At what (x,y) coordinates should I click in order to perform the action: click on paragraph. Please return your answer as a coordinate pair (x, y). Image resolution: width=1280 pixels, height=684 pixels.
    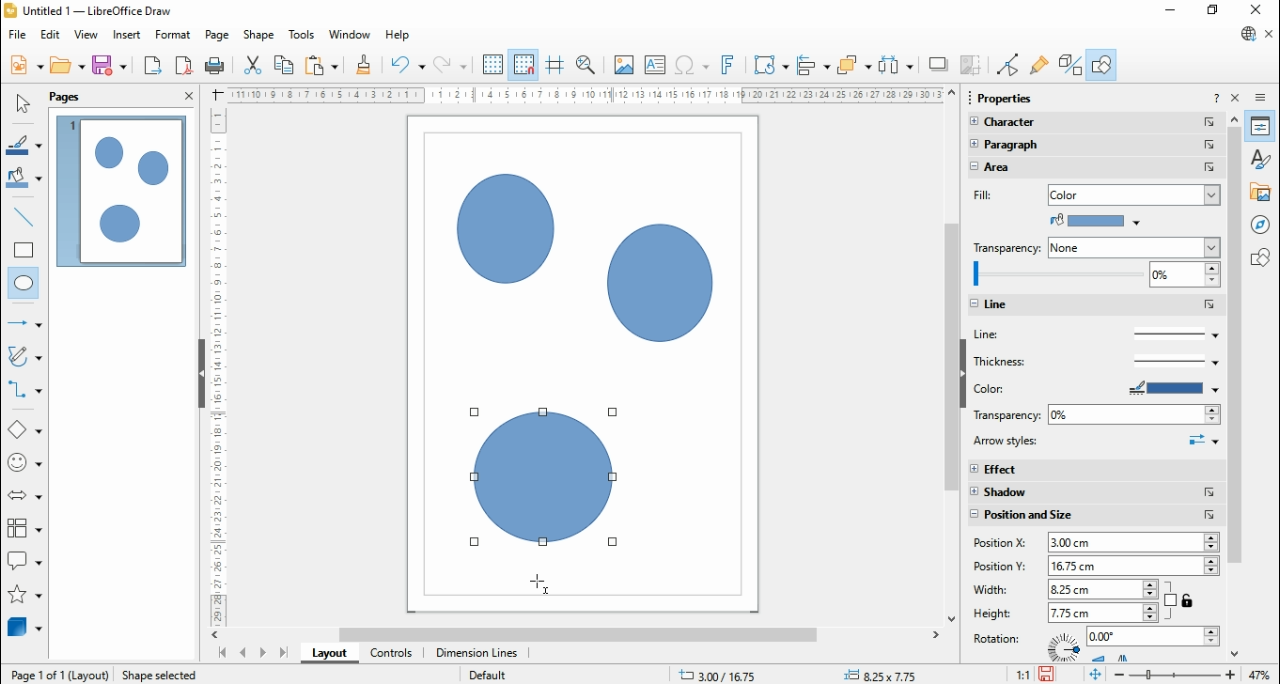
    Looking at the image, I should click on (1096, 146).